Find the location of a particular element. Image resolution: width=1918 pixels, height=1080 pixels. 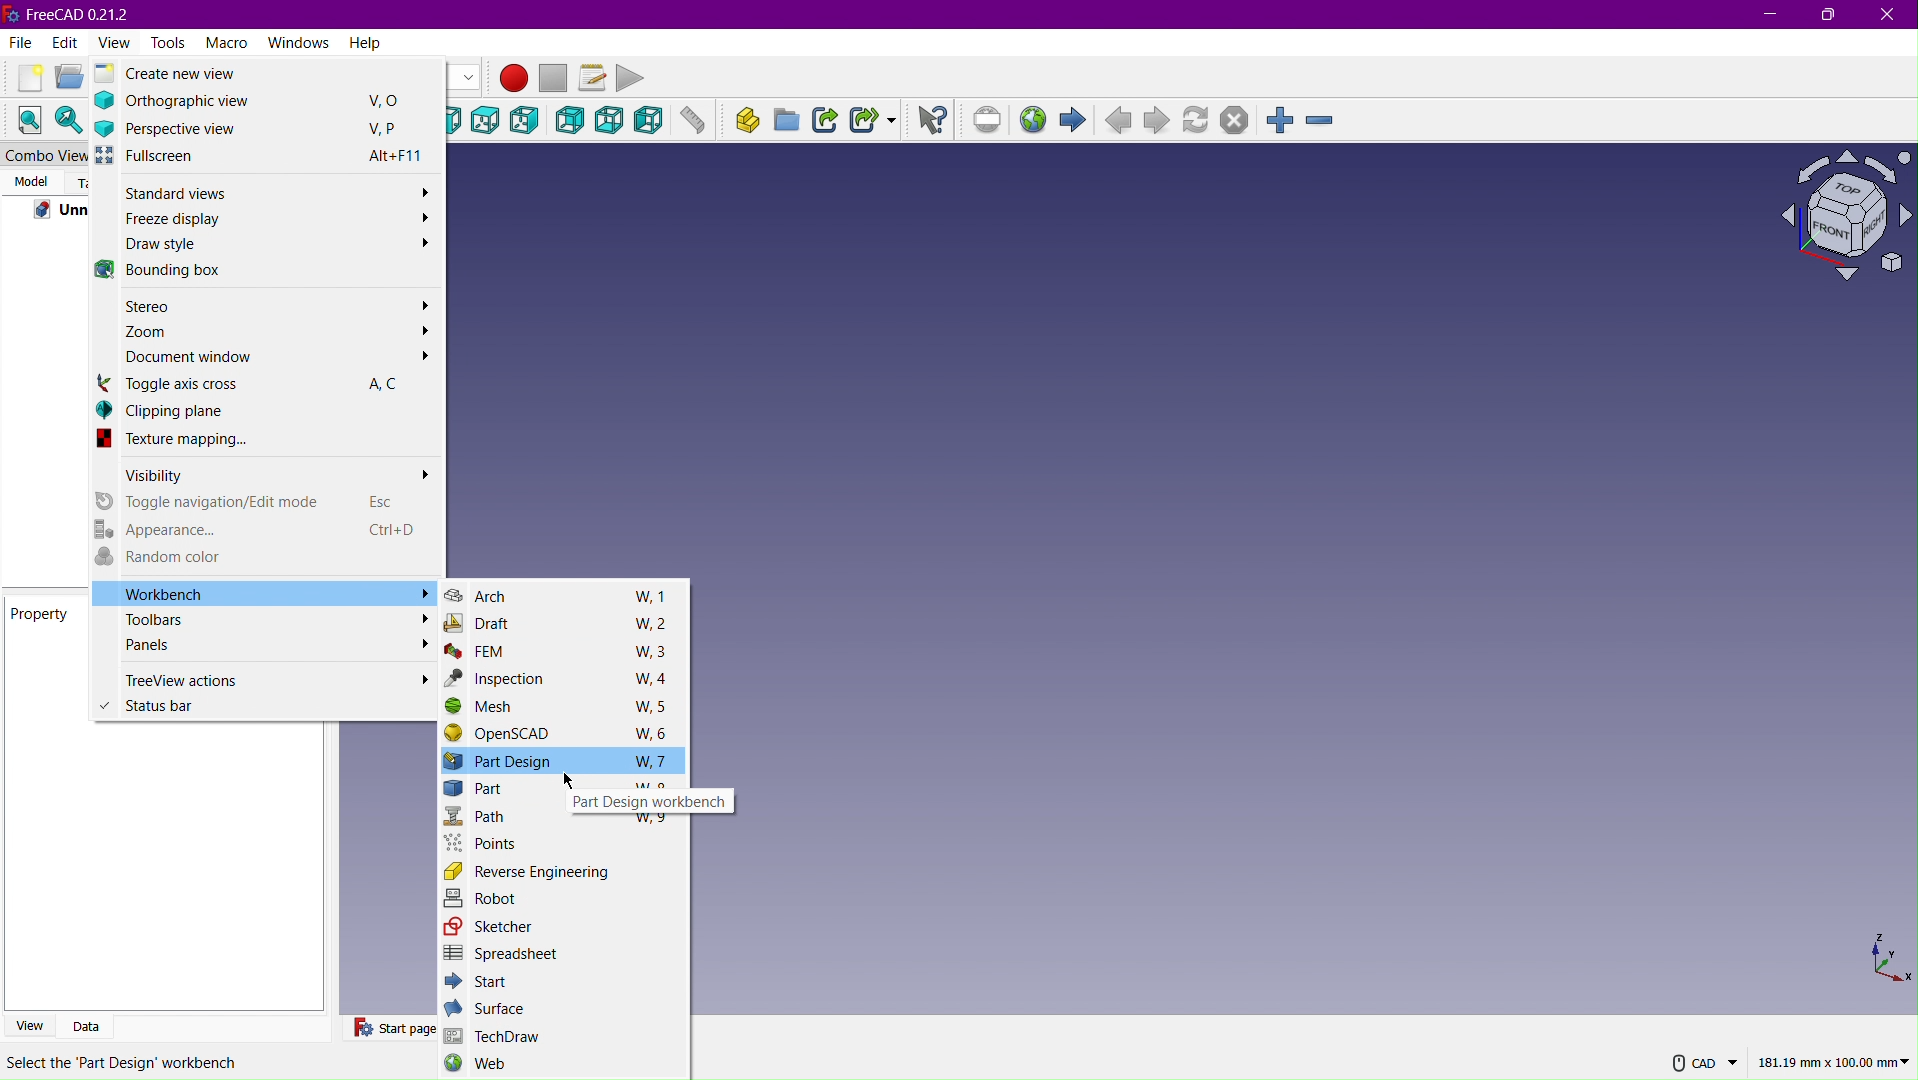

What's this? is located at coordinates (931, 123).